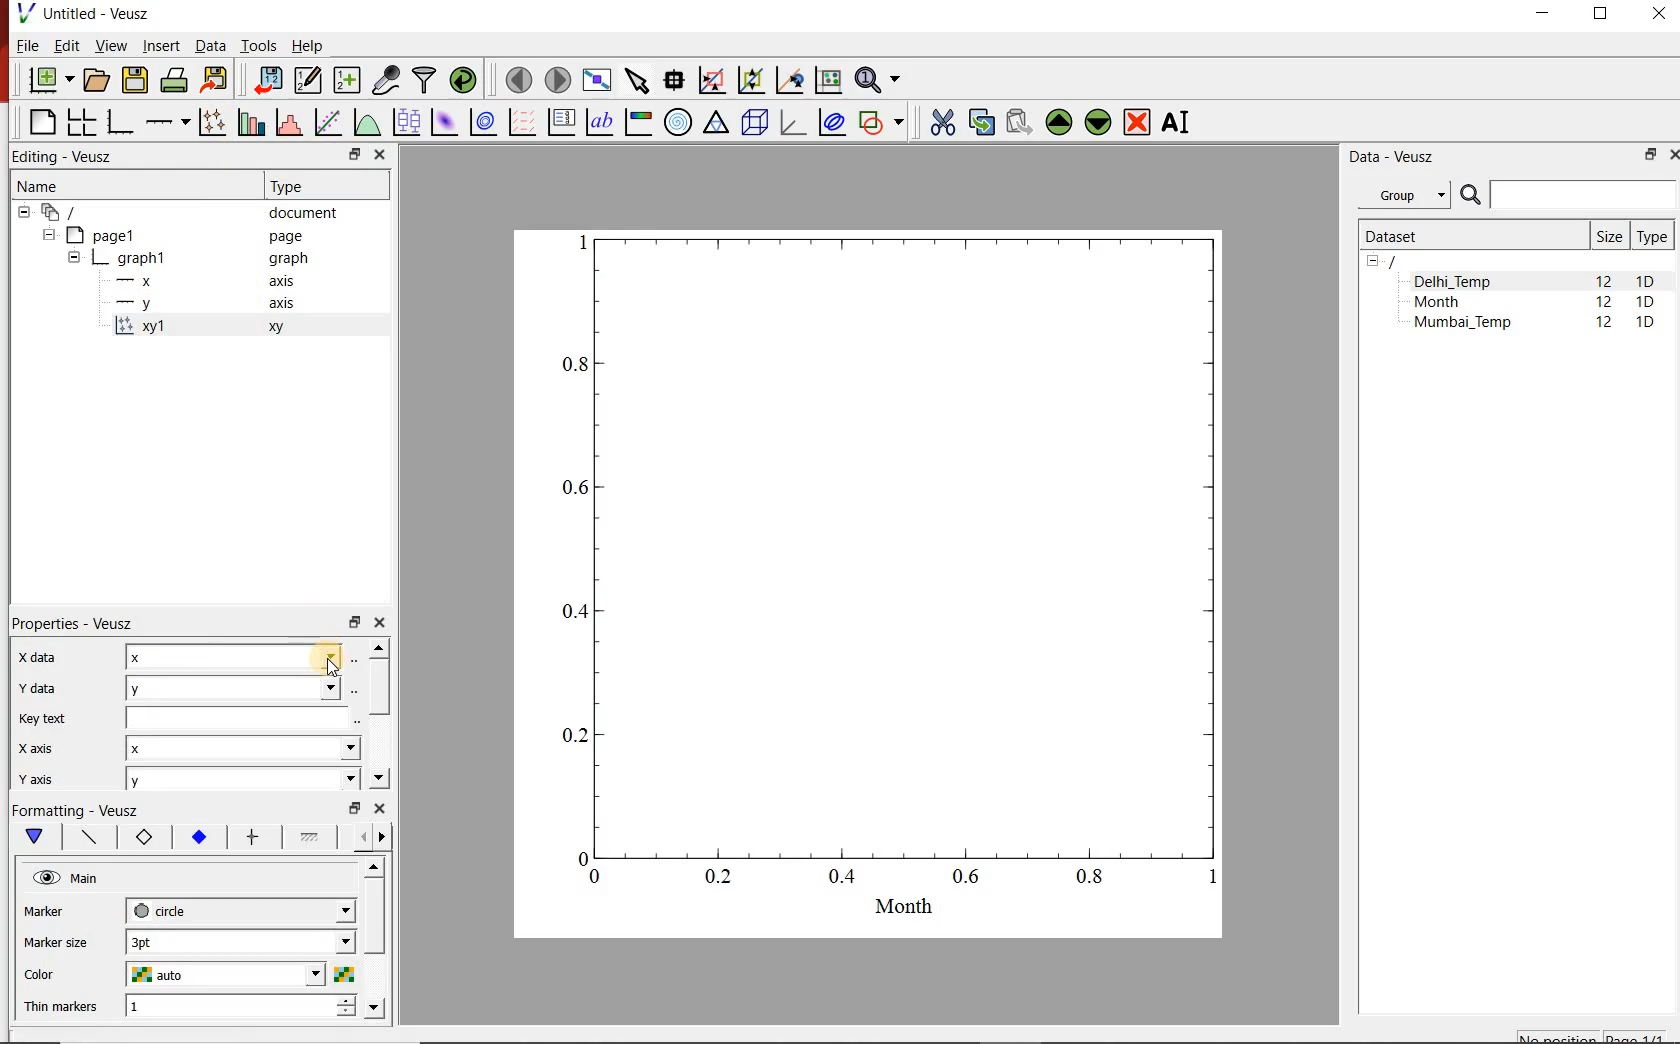 The image size is (1680, 1044). Describe the element at coordinates (979, 122) in the screenshot. I see `copy the selected widget` at that location.